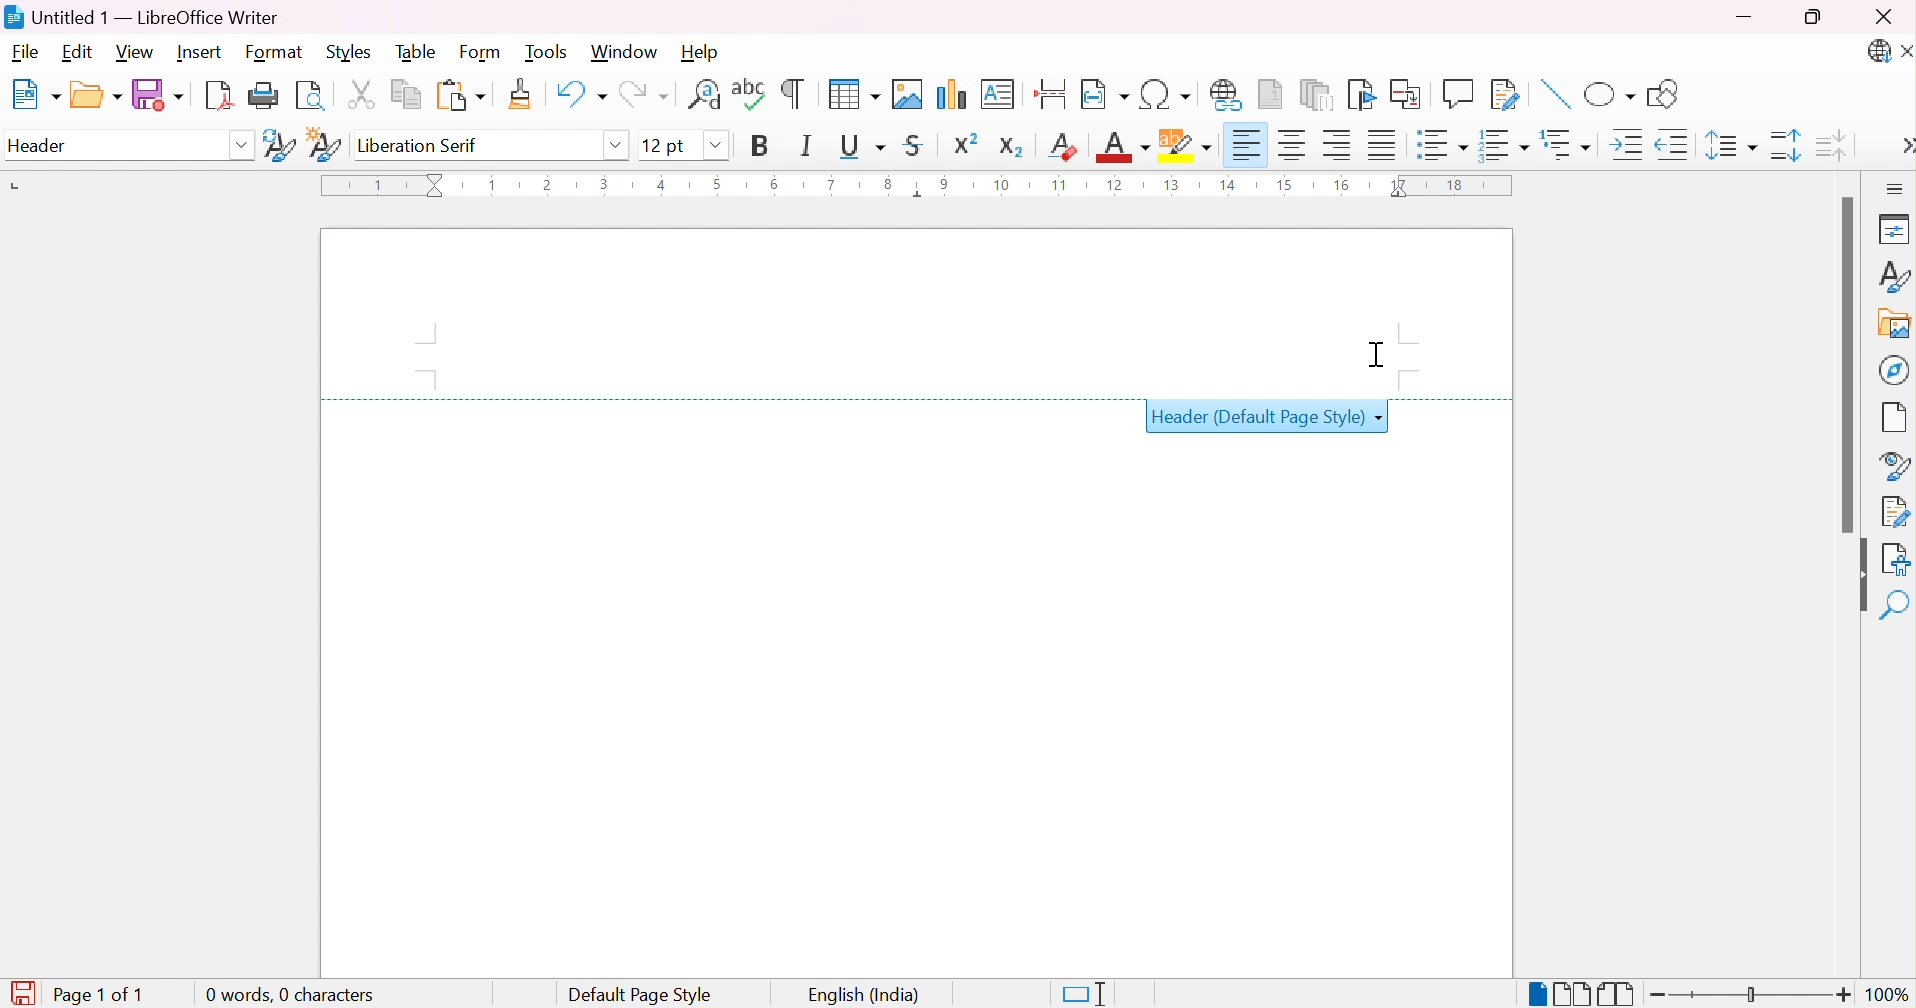  Describe the element at coordinates (862, 146) in the screenshot. I see `Underline` at that location.